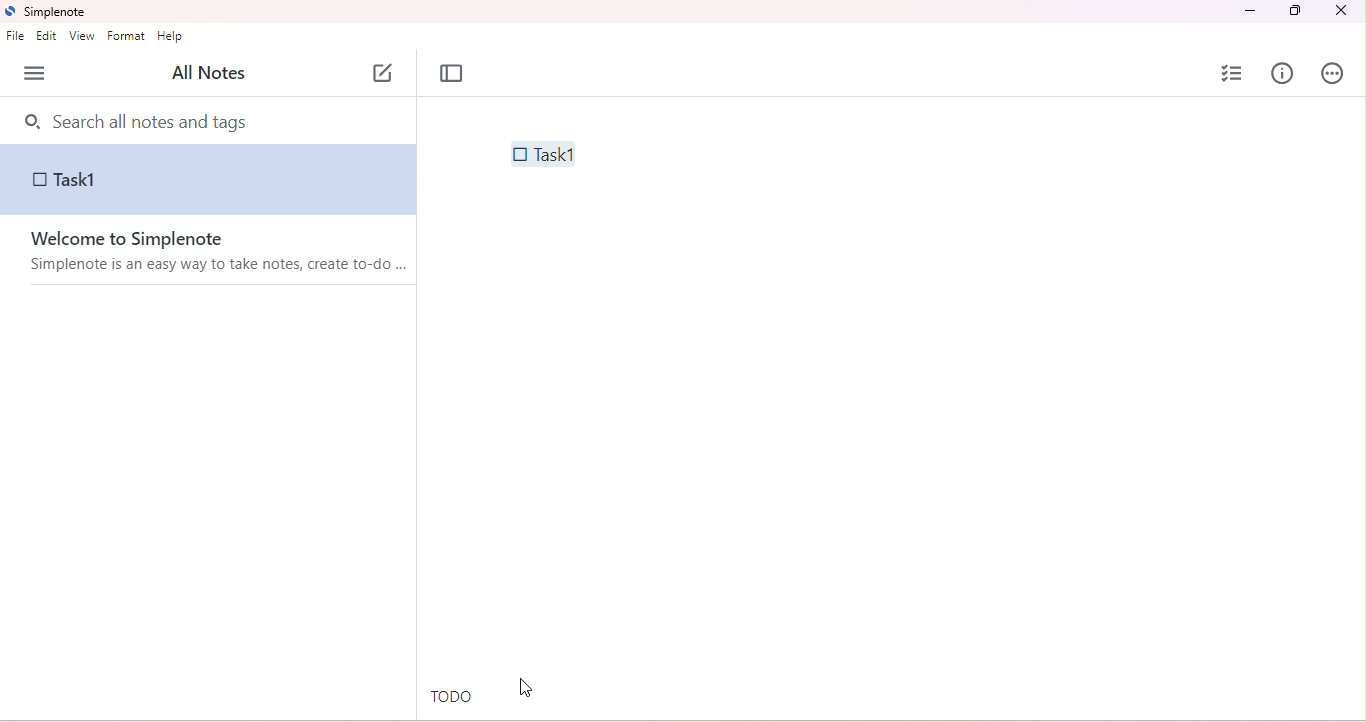 The height and width of the screenshot is (722, 1366). I want to click on new note, so click(384, 70).